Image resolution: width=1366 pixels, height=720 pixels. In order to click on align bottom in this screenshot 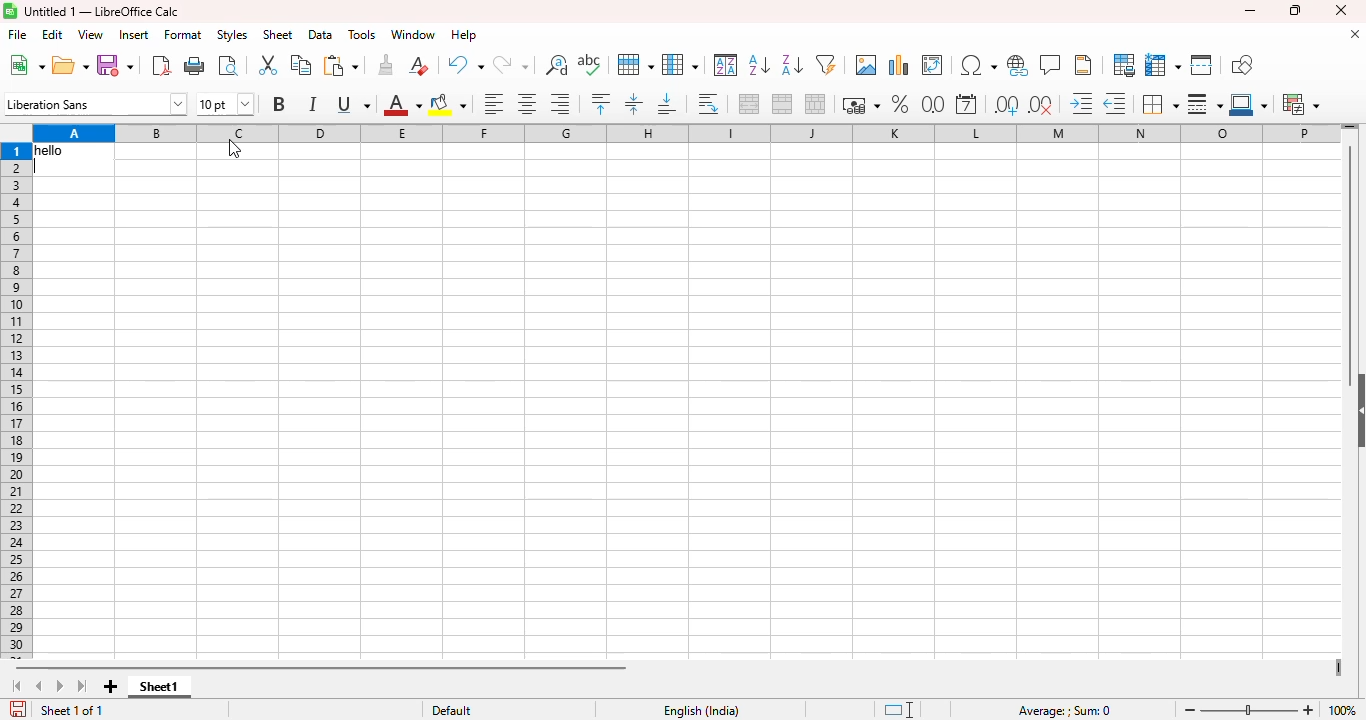, I will do `click(668, 103)`.